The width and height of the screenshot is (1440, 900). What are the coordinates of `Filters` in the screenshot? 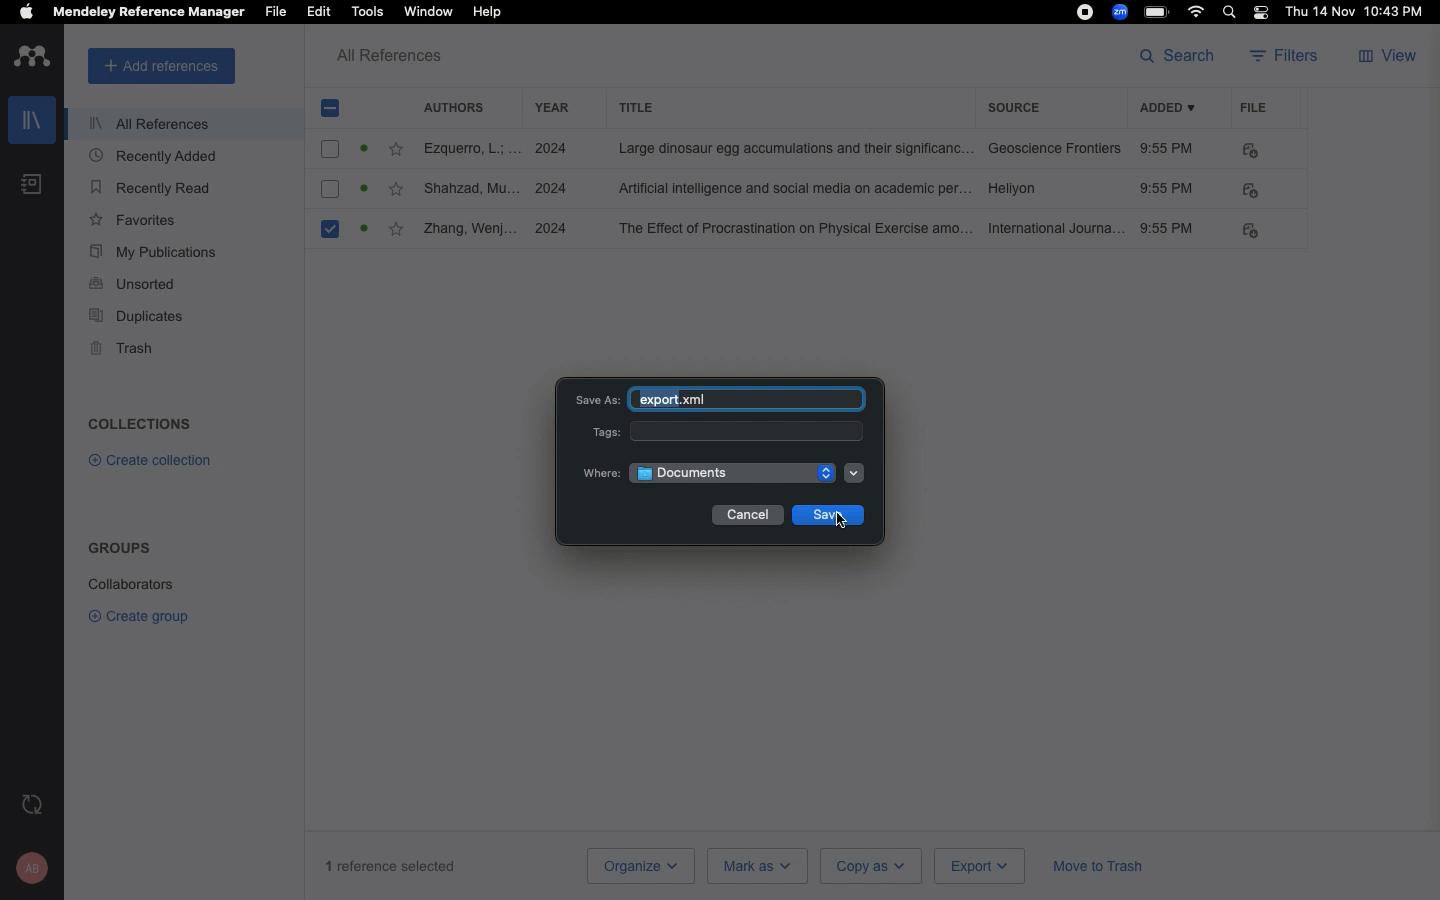 It's located at (1286, 58).